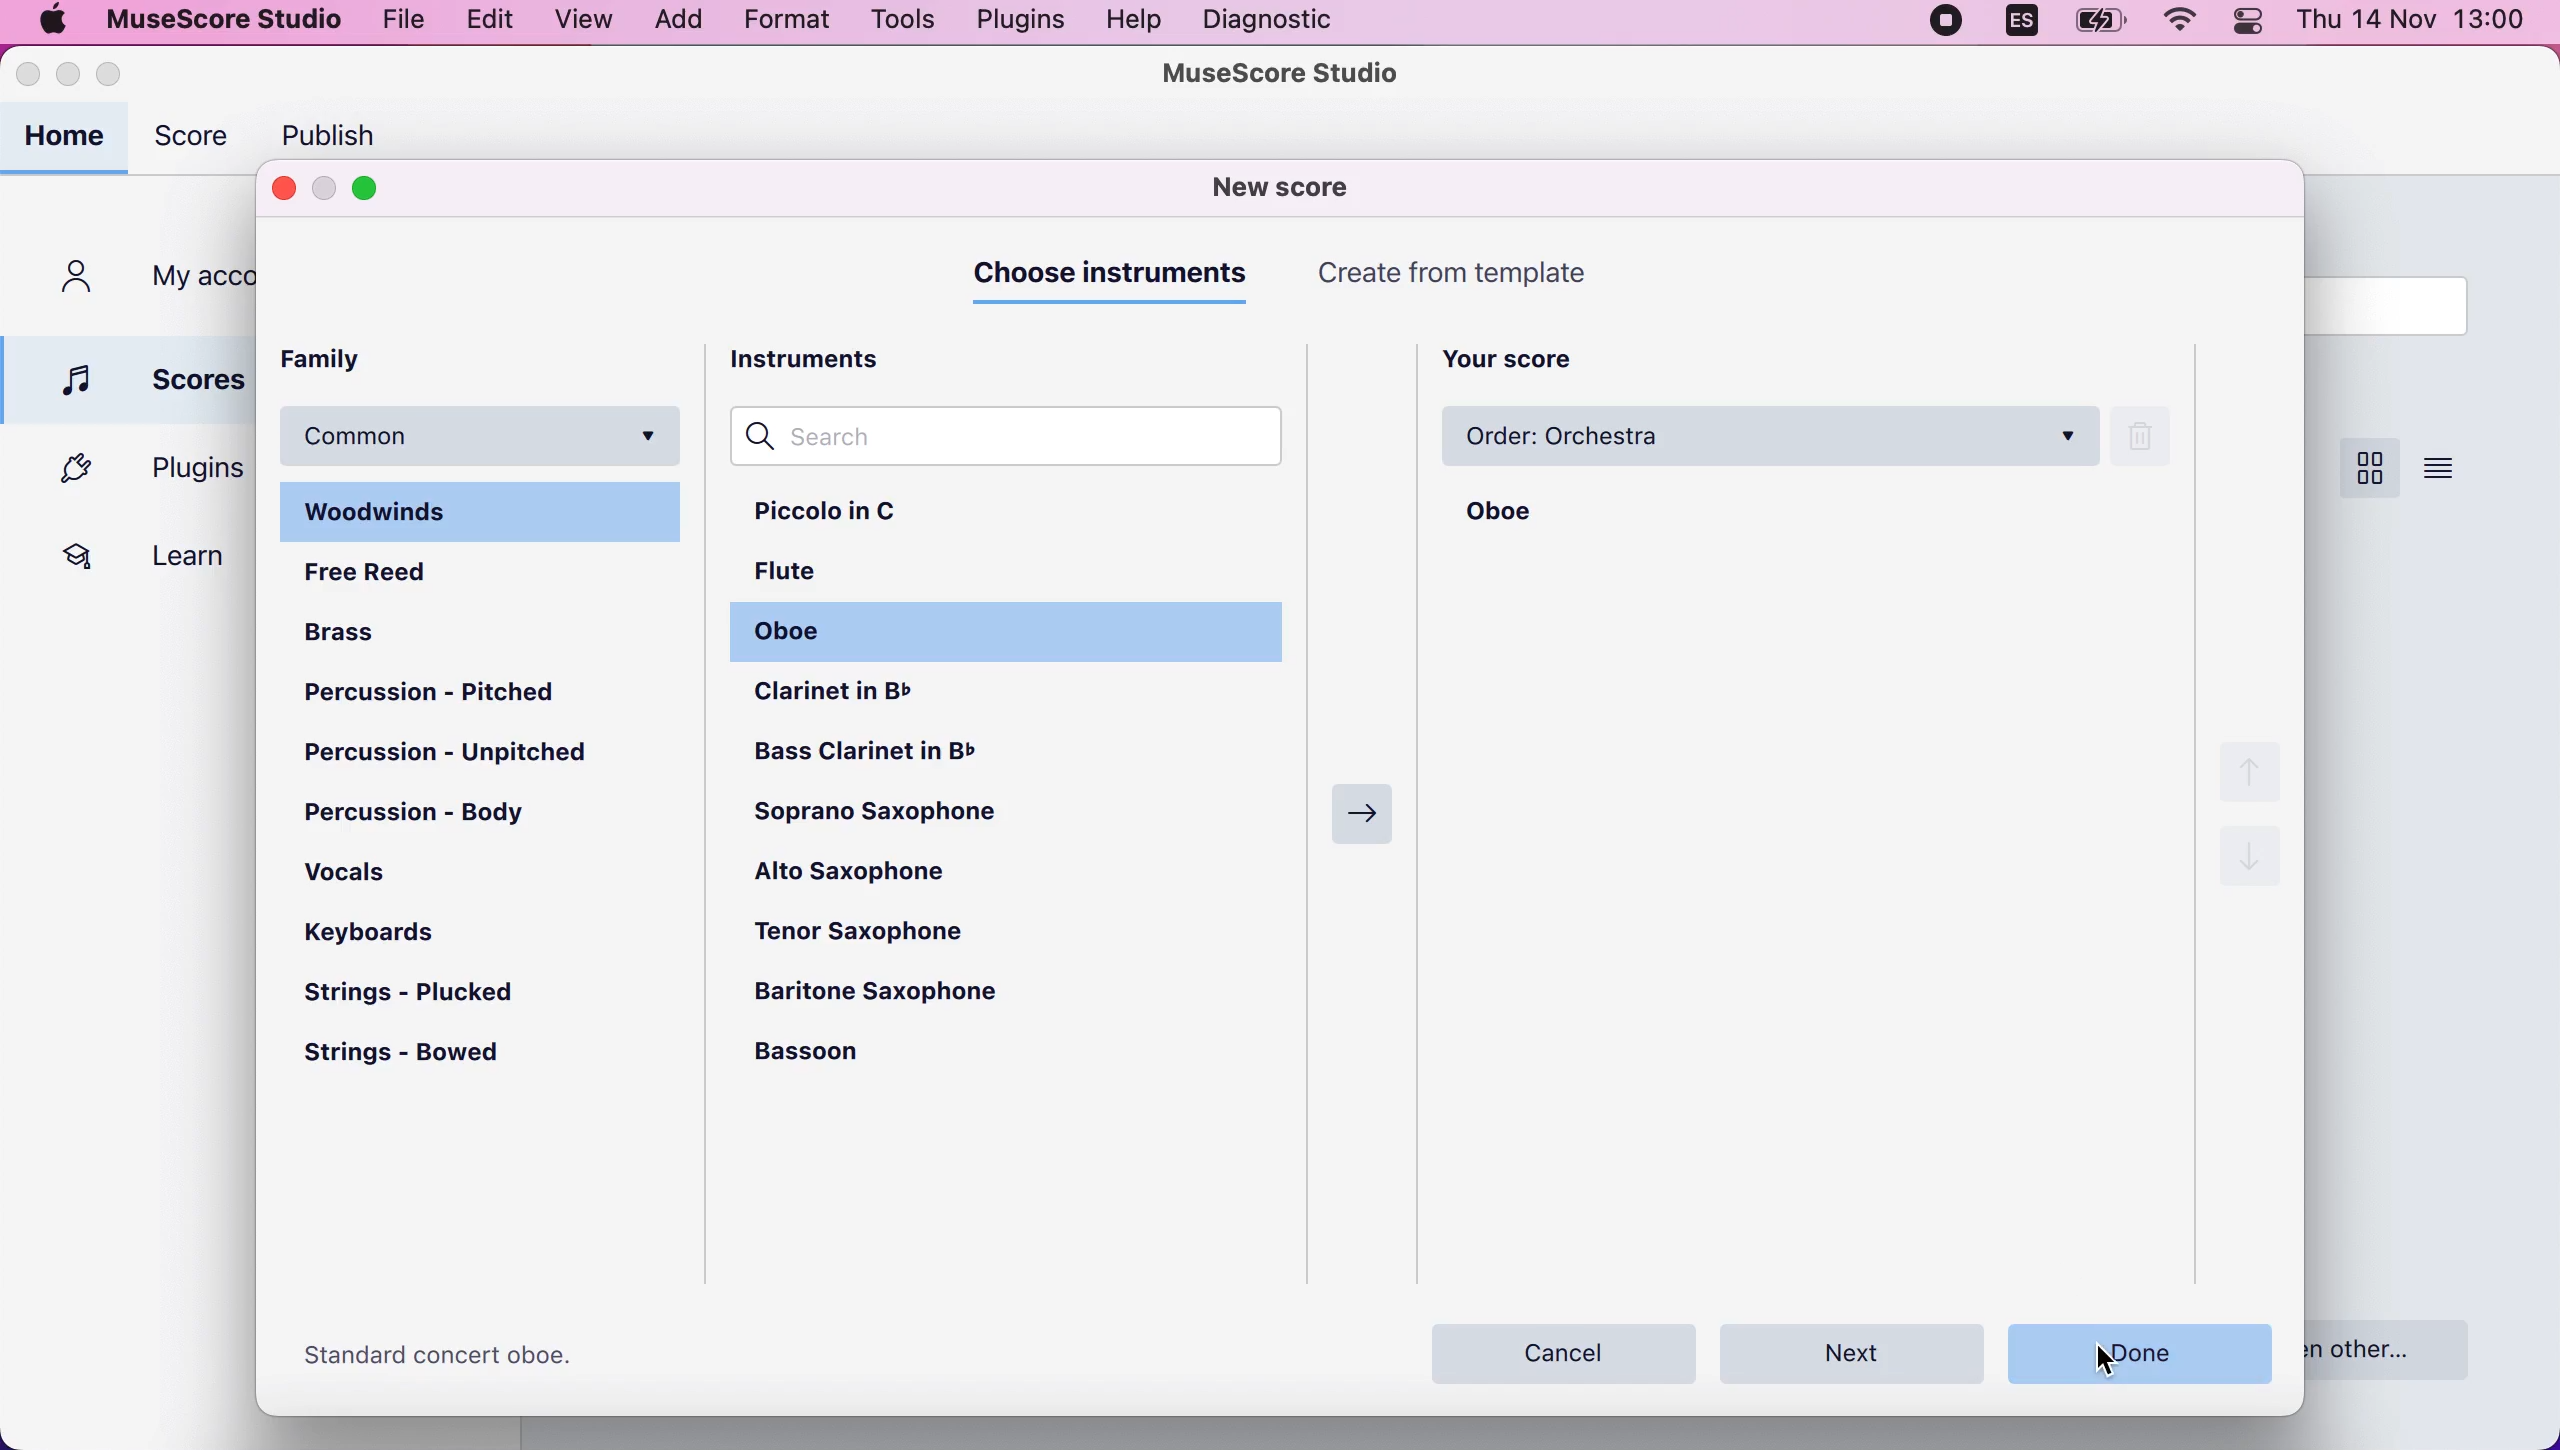 This screenshot has width=2560, height=1450. I want to click on home, so click(69, 139).